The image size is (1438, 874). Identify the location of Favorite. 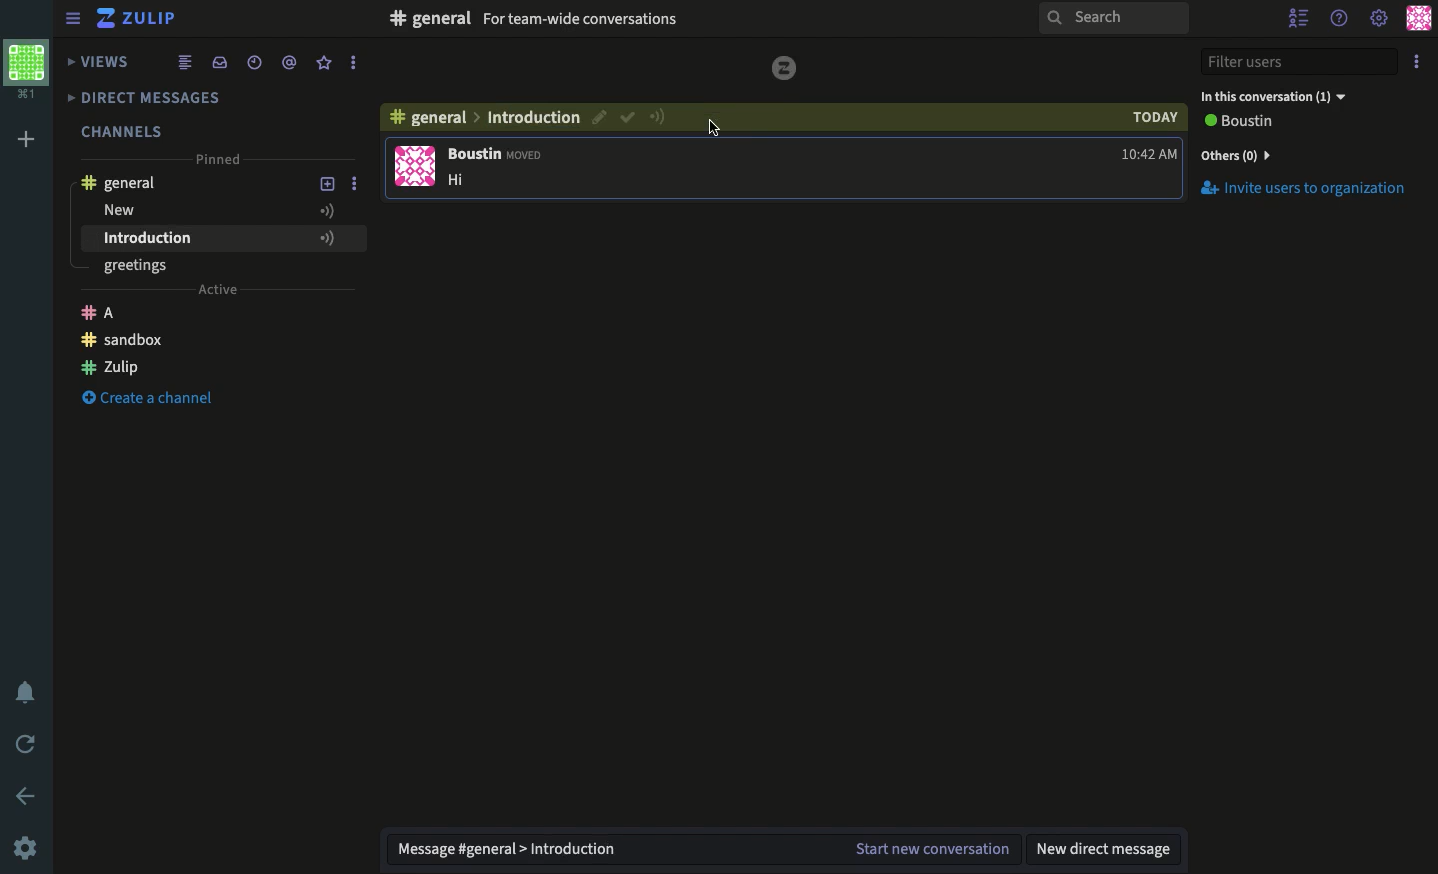
(325, 63).